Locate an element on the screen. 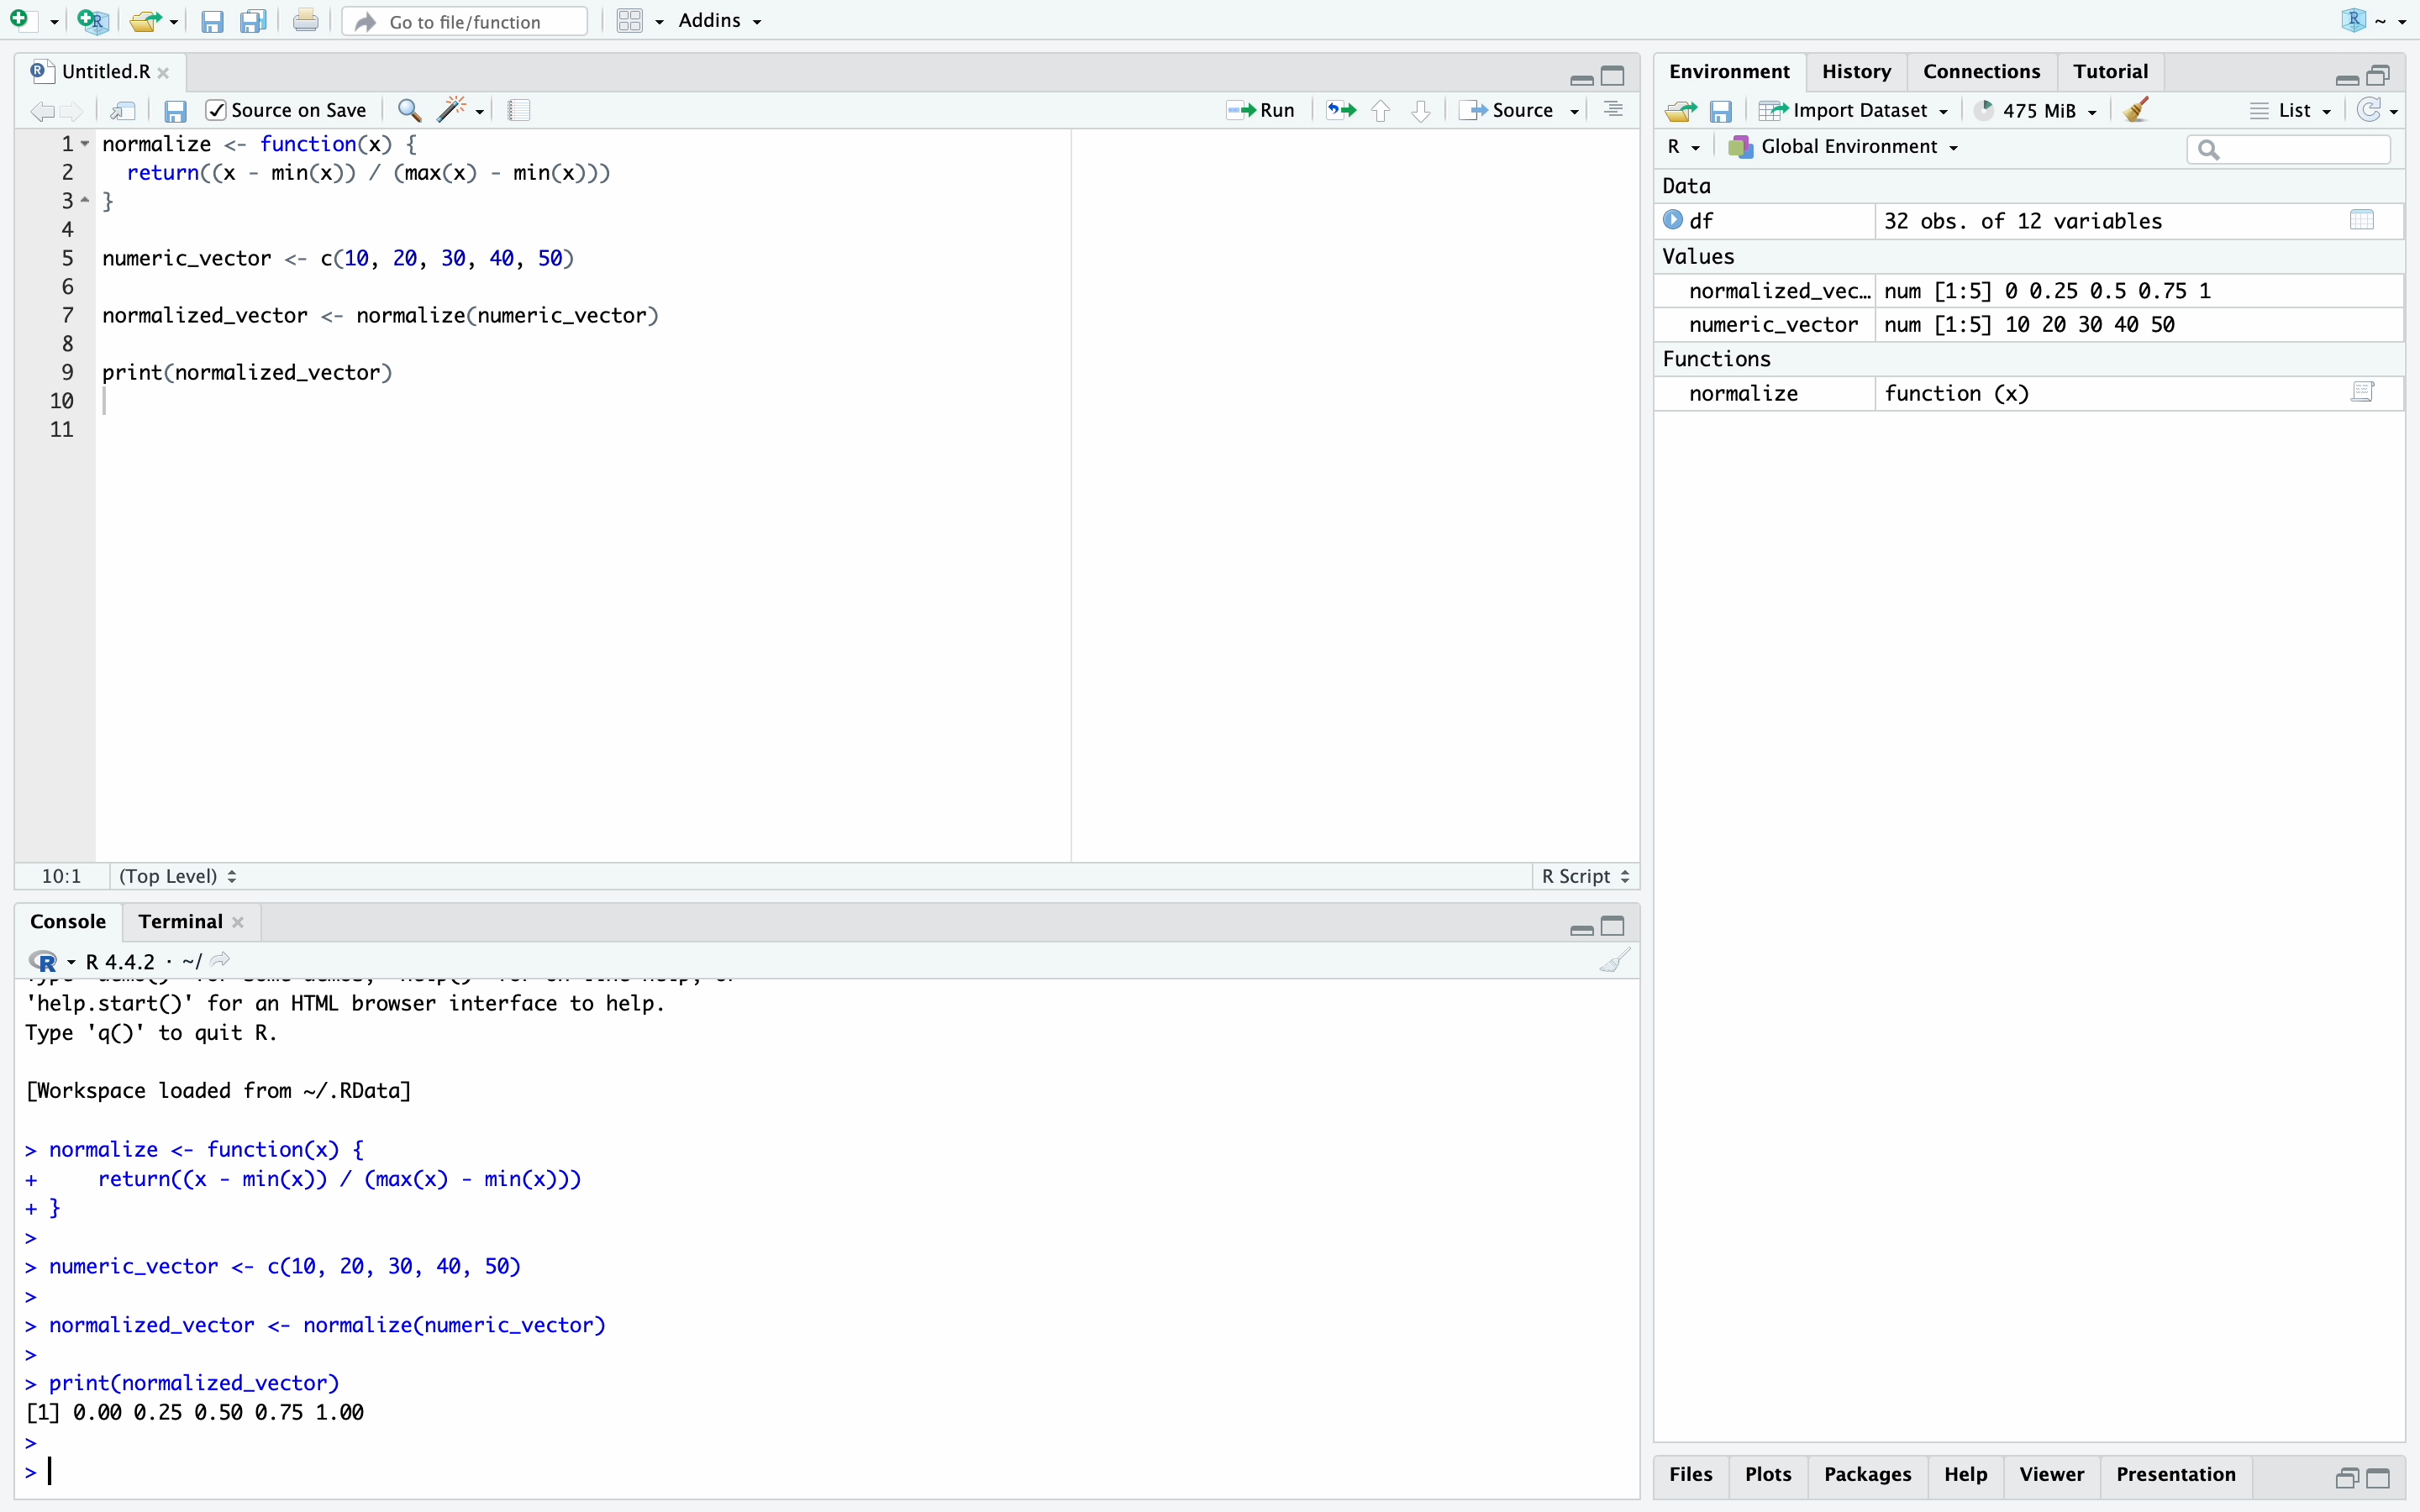 Image resolution: width=2420 pixels, height=1512 pixels. Source on Save is located at coordinates (293, 111).